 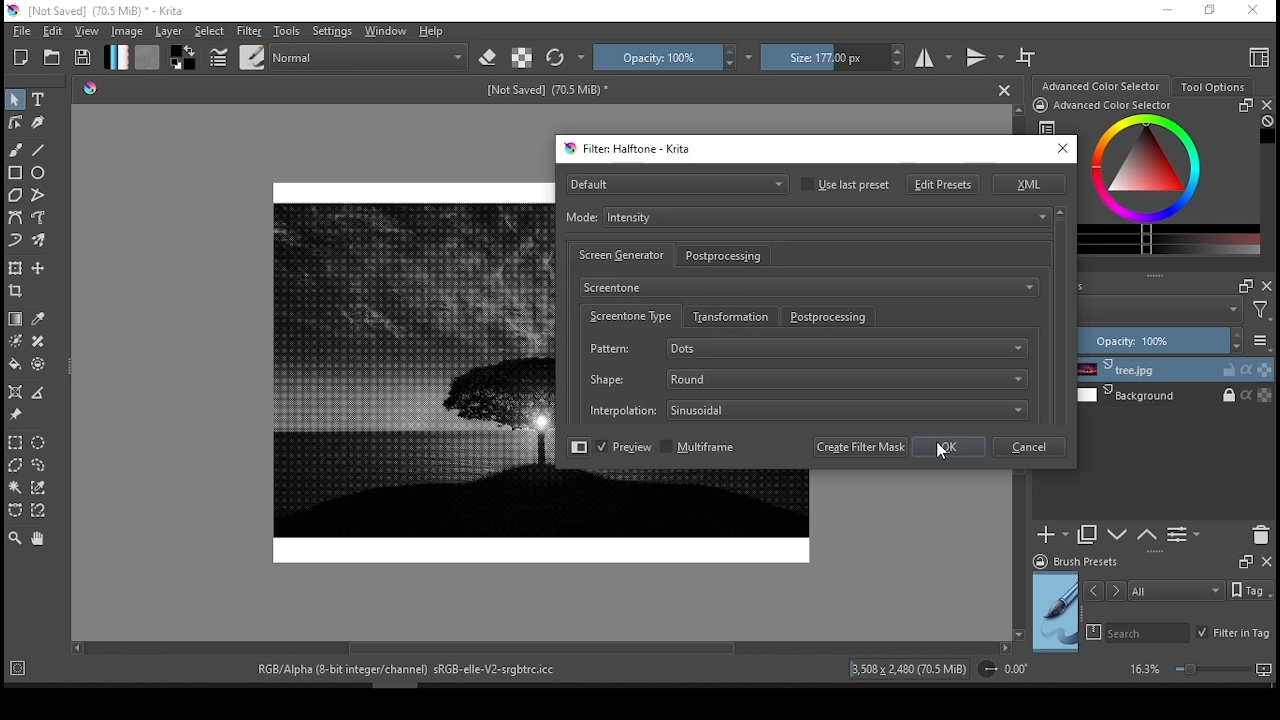 I want to click on colors, so click(x=185, y=57).